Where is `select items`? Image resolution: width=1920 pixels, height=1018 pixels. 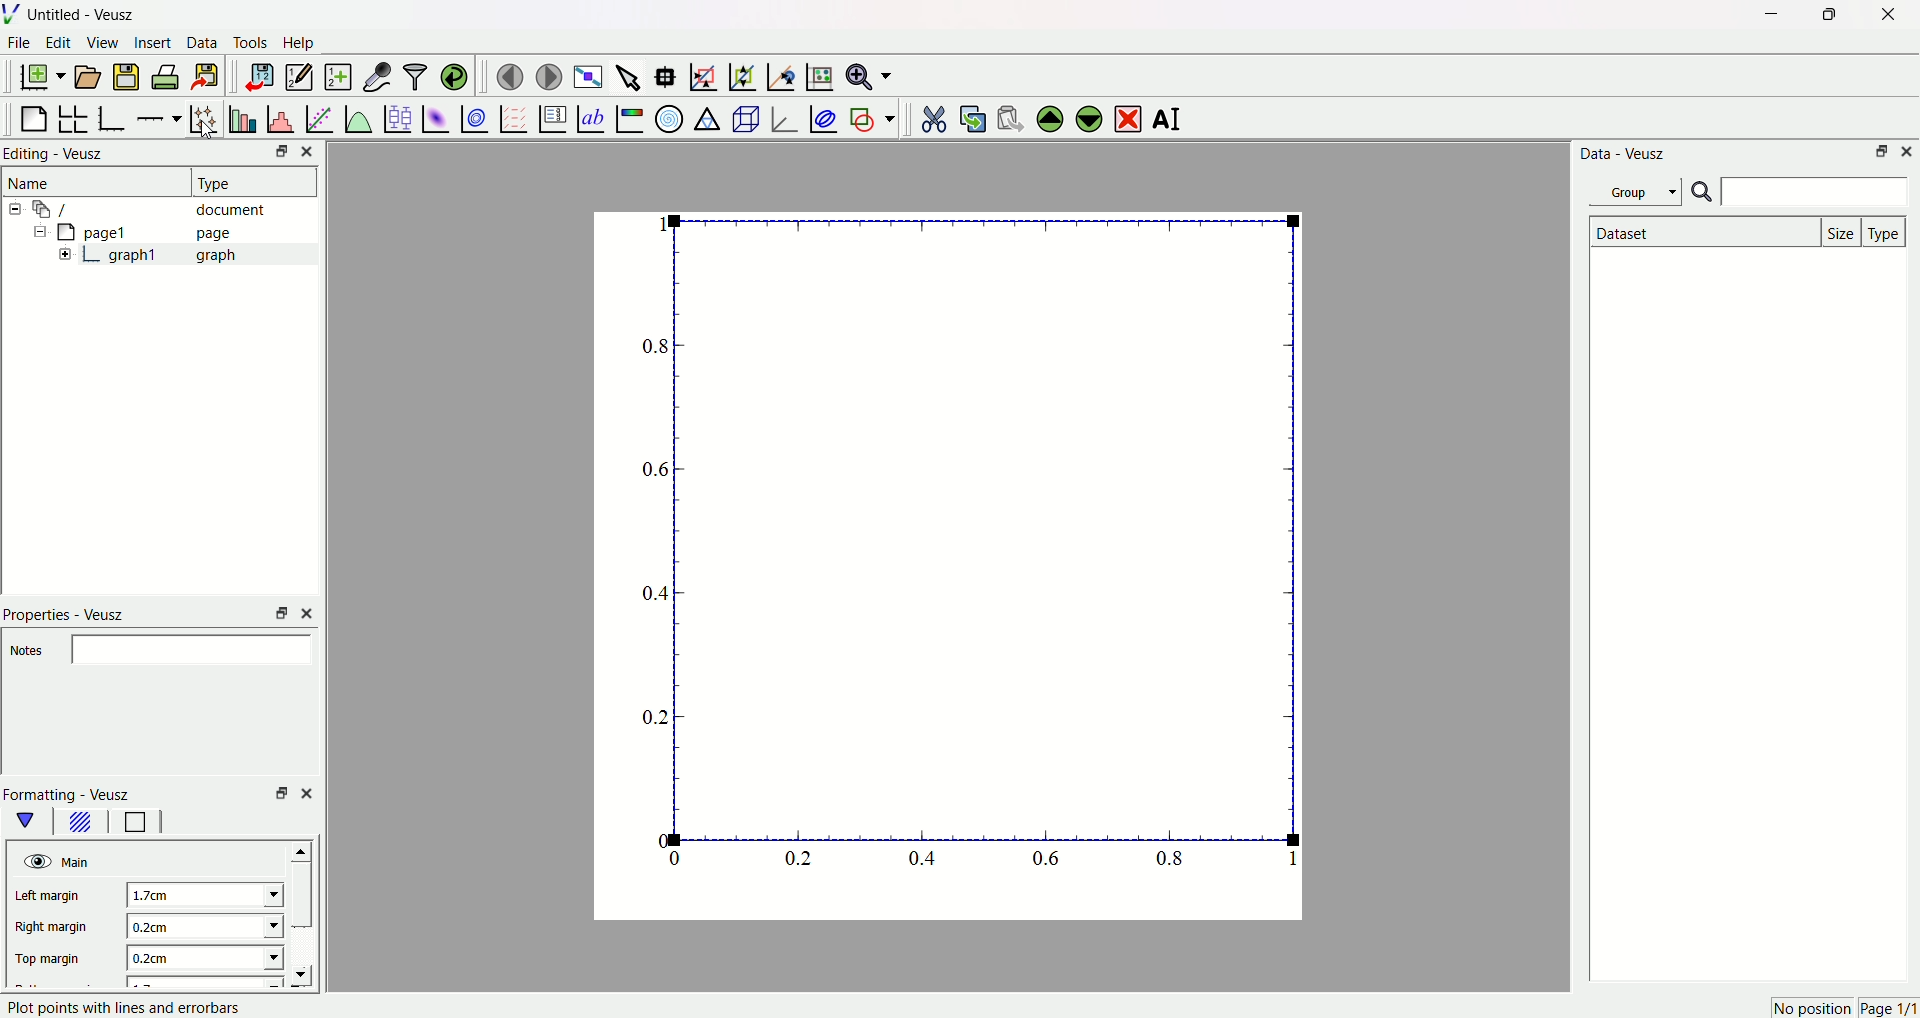
select items is located at coordinates (630, 74).